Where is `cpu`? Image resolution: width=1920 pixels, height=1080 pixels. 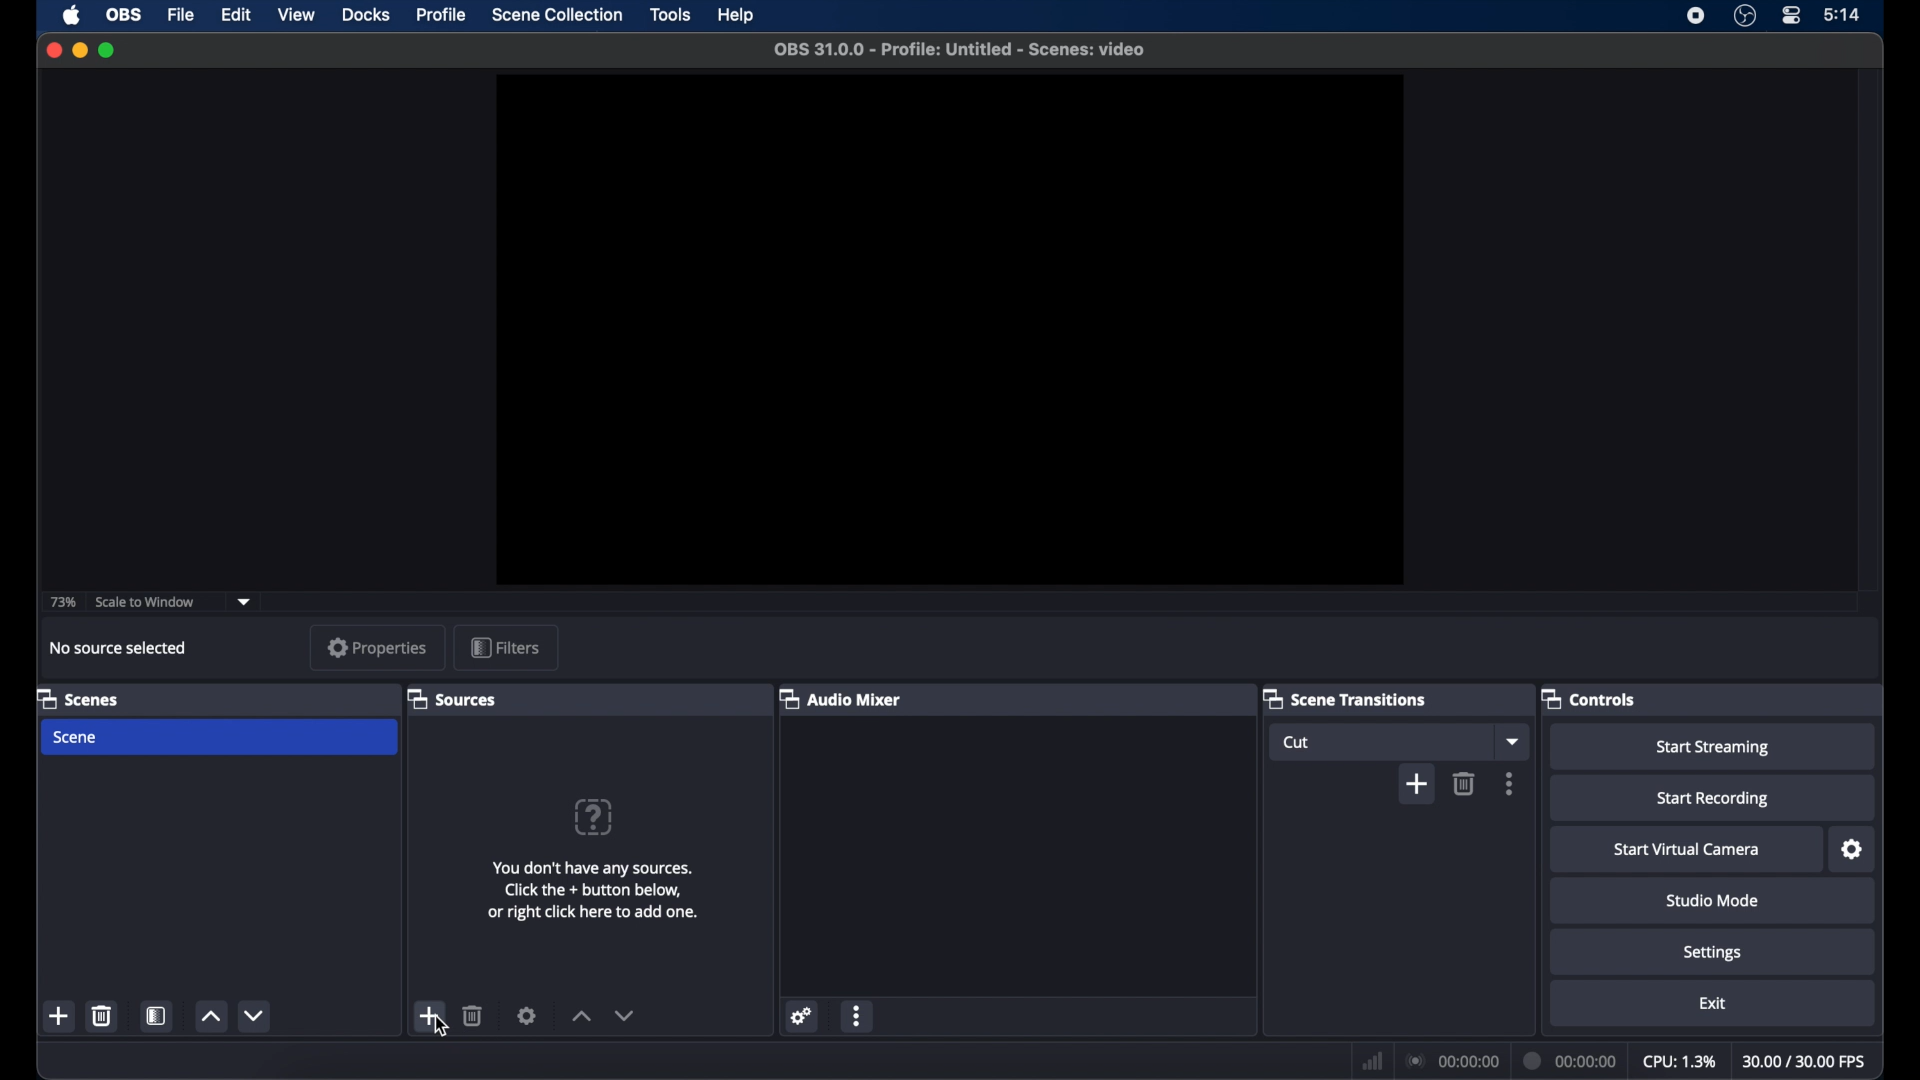 cpu is located at coordinates (1680, 1062).